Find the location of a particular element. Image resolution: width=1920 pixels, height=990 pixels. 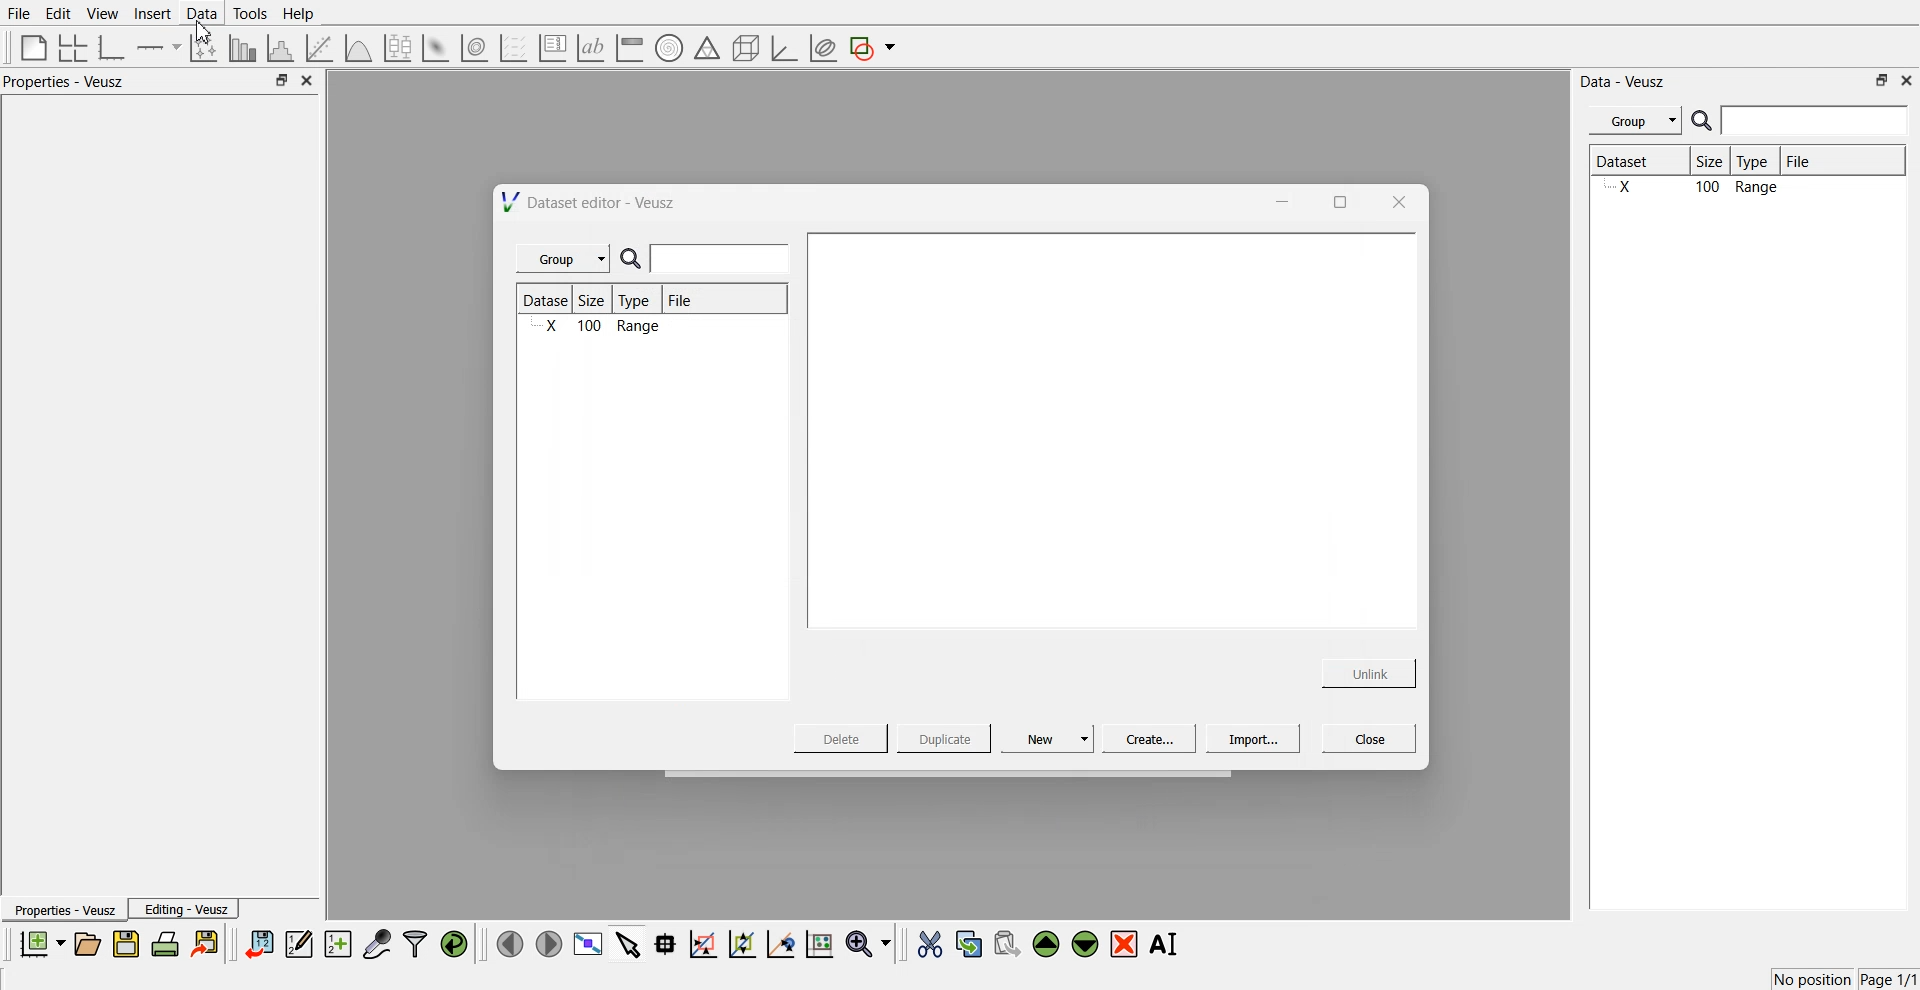

reset the graph axes is located at coordinates (819, 945).